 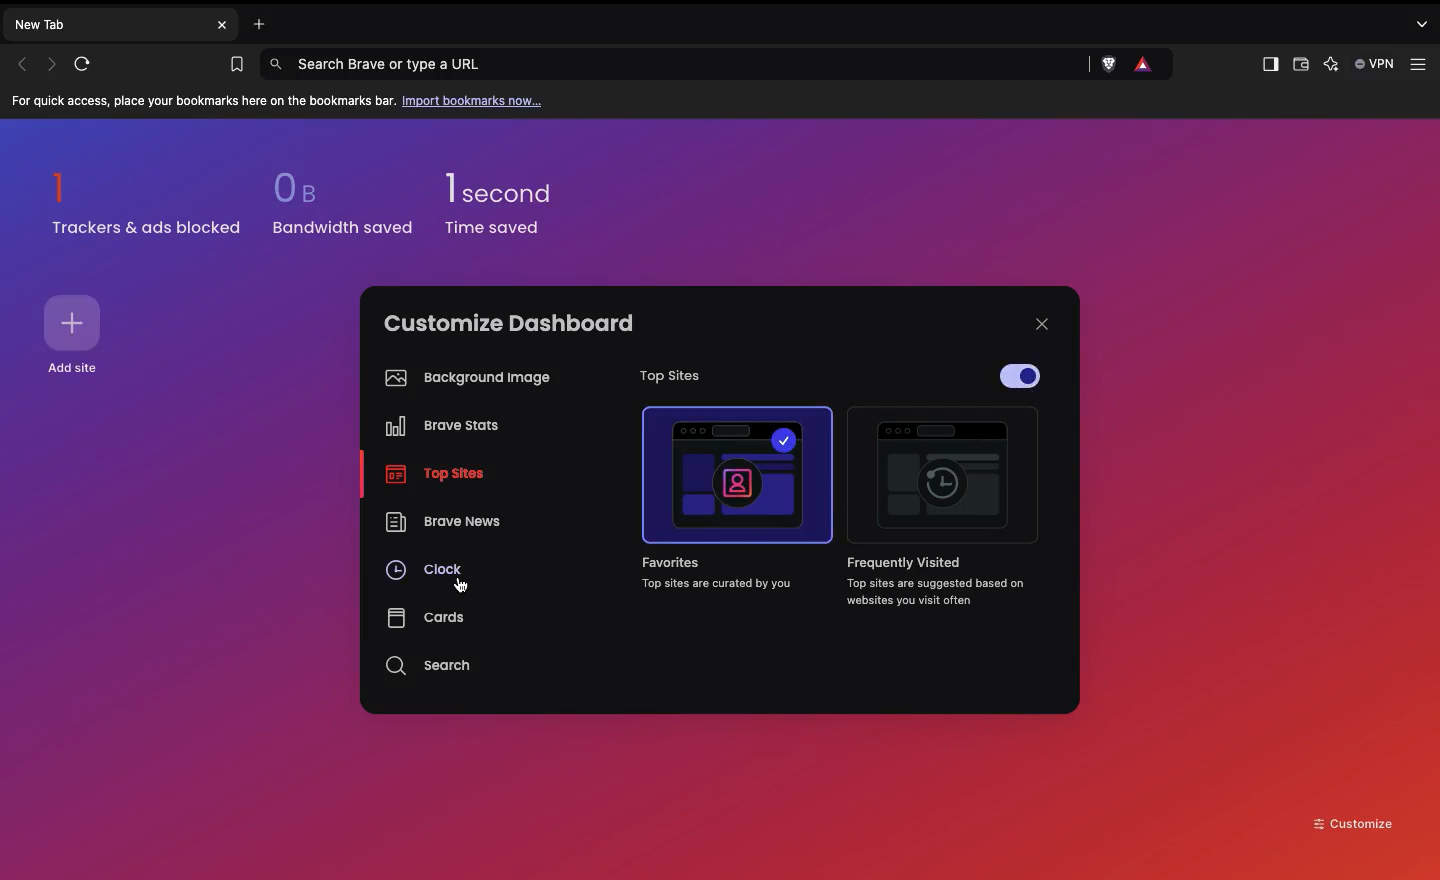 I want to click on VPN, so click(x=1376, y=64).